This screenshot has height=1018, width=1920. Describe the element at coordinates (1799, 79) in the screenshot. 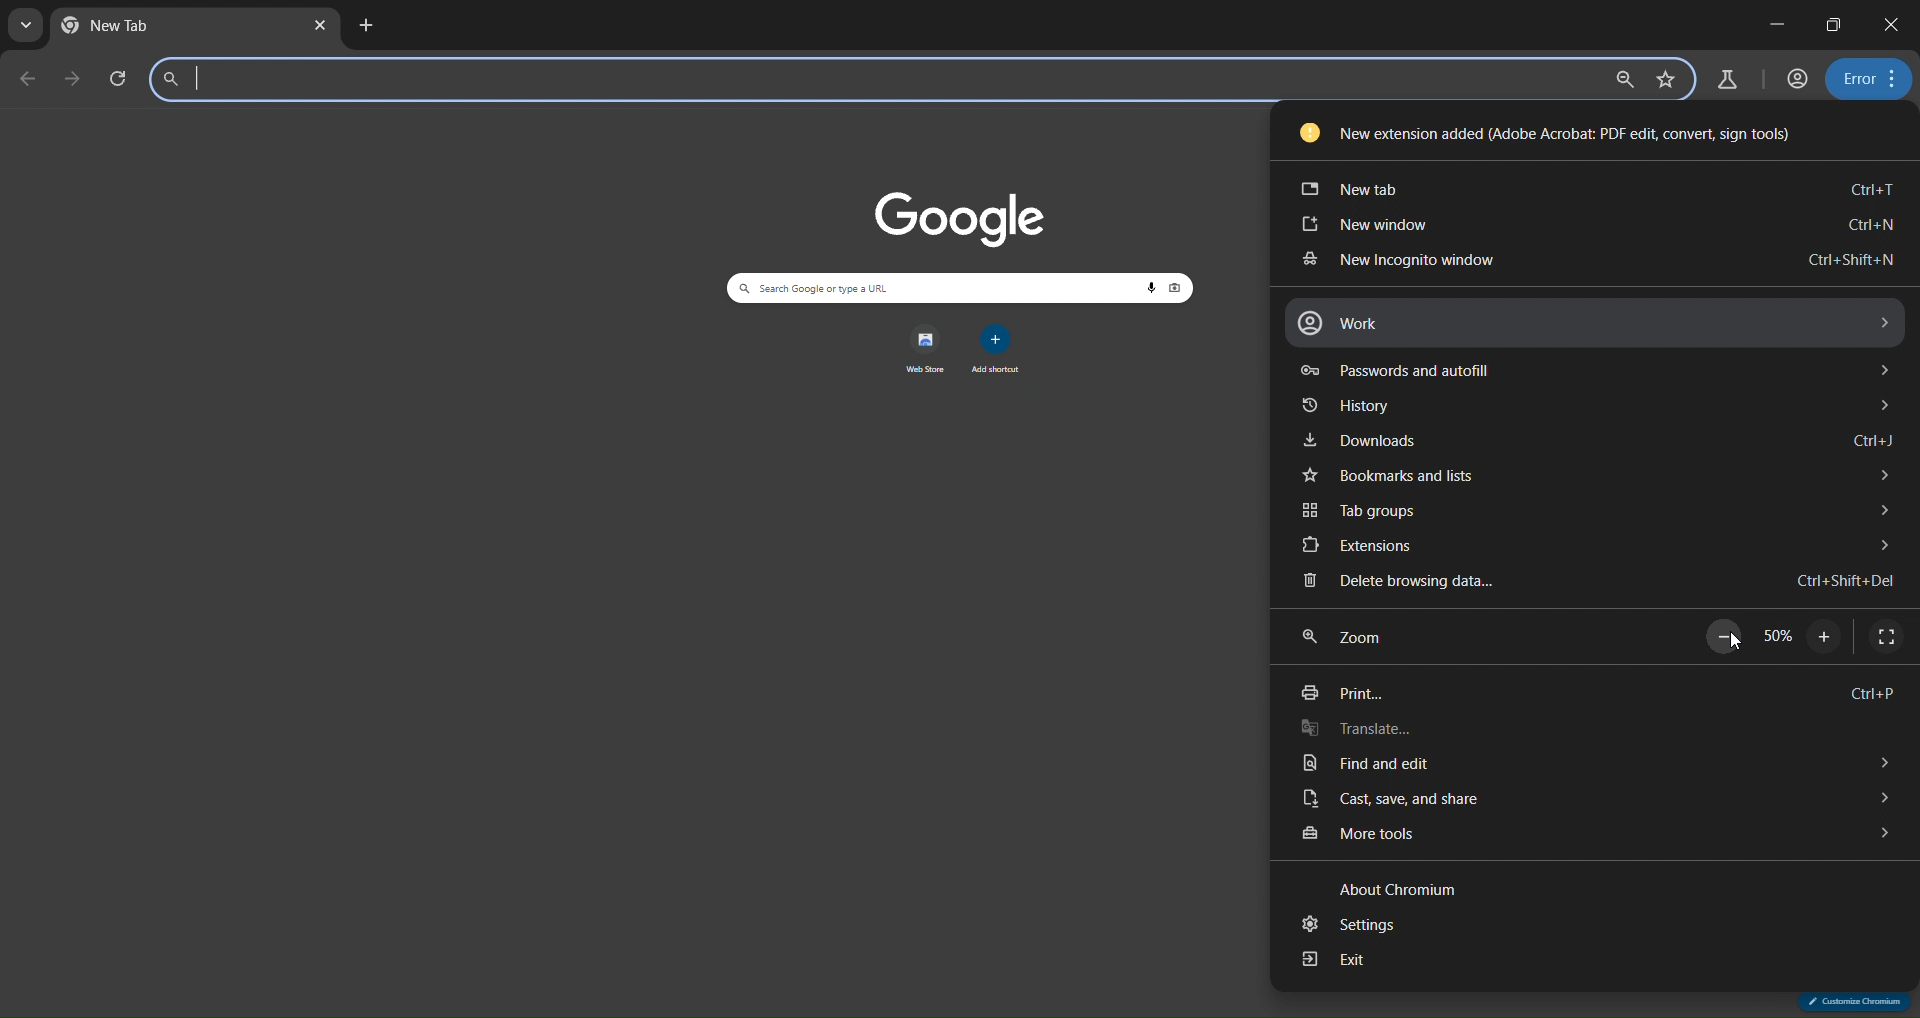

I see `account` at that location.